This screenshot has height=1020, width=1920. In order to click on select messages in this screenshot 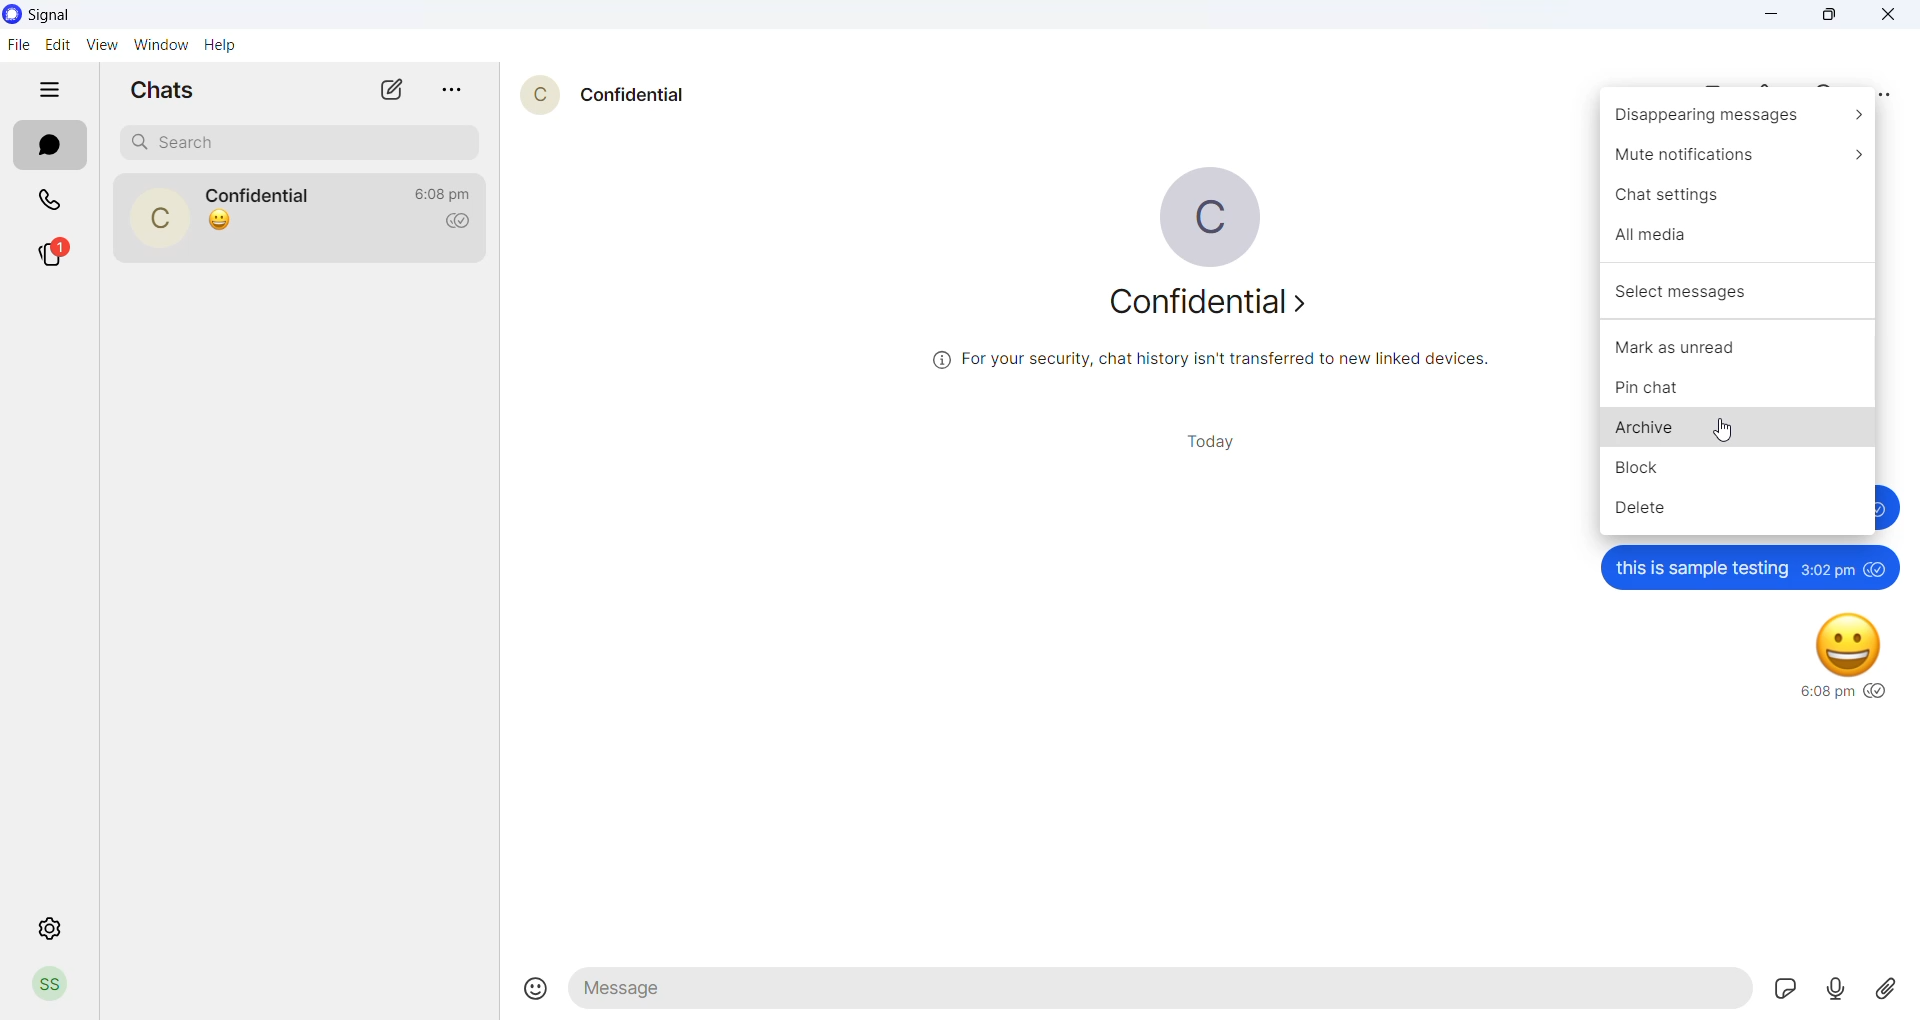, I will do `click(1738, 289)`.